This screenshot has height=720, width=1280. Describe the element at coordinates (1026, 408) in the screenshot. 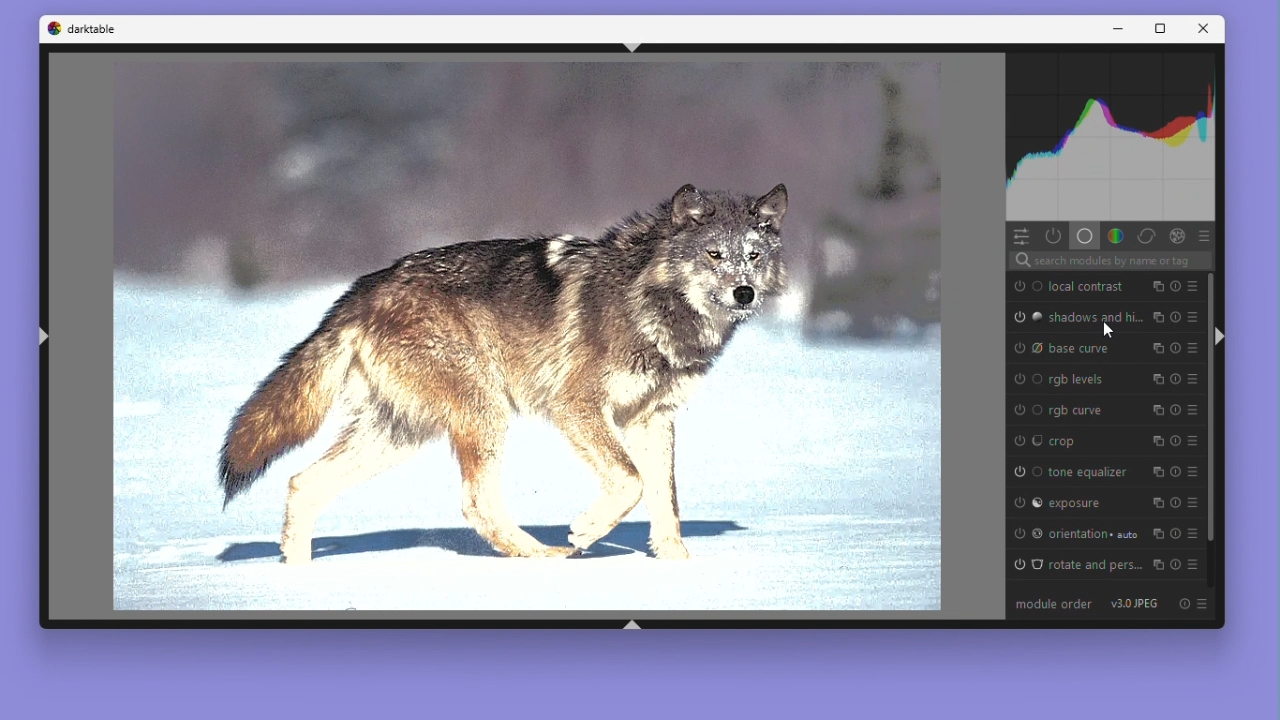

I see `'RGB curve' is switched off` at that location.